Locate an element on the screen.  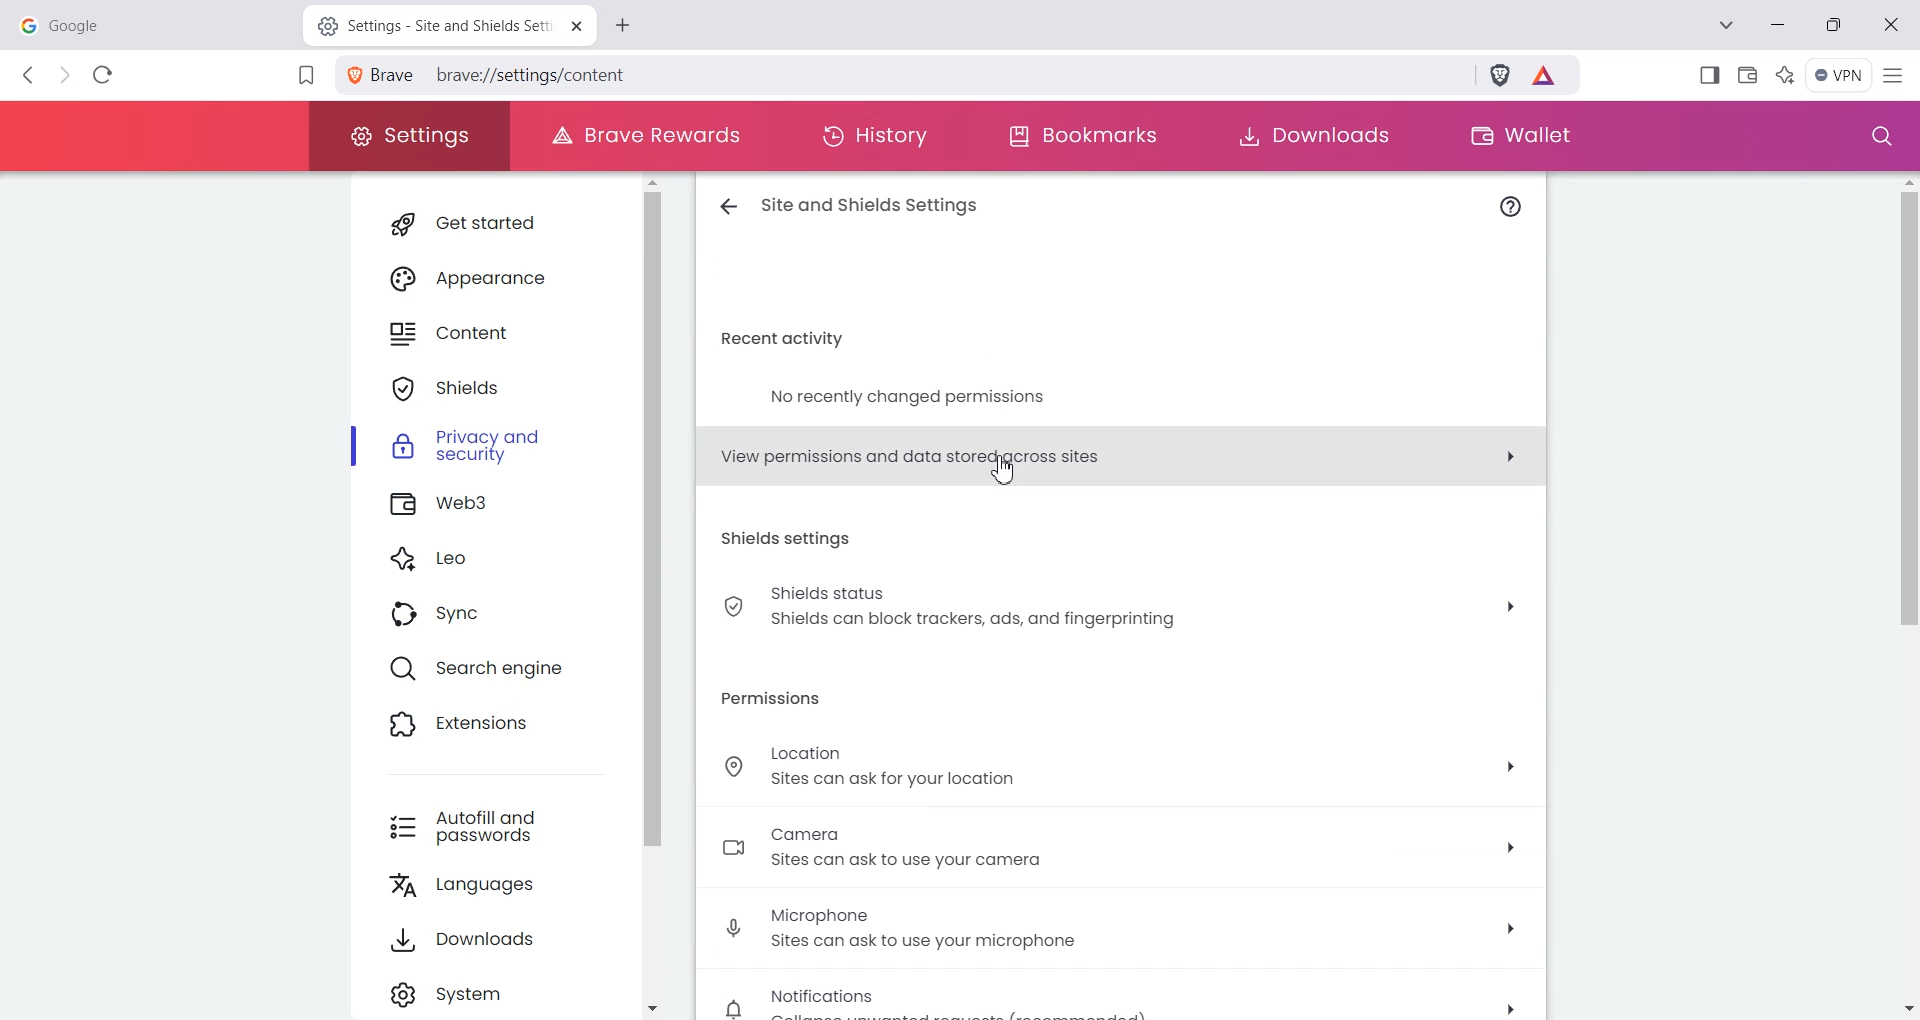
Hamburger Settings is located at coordinates (1897, 74).